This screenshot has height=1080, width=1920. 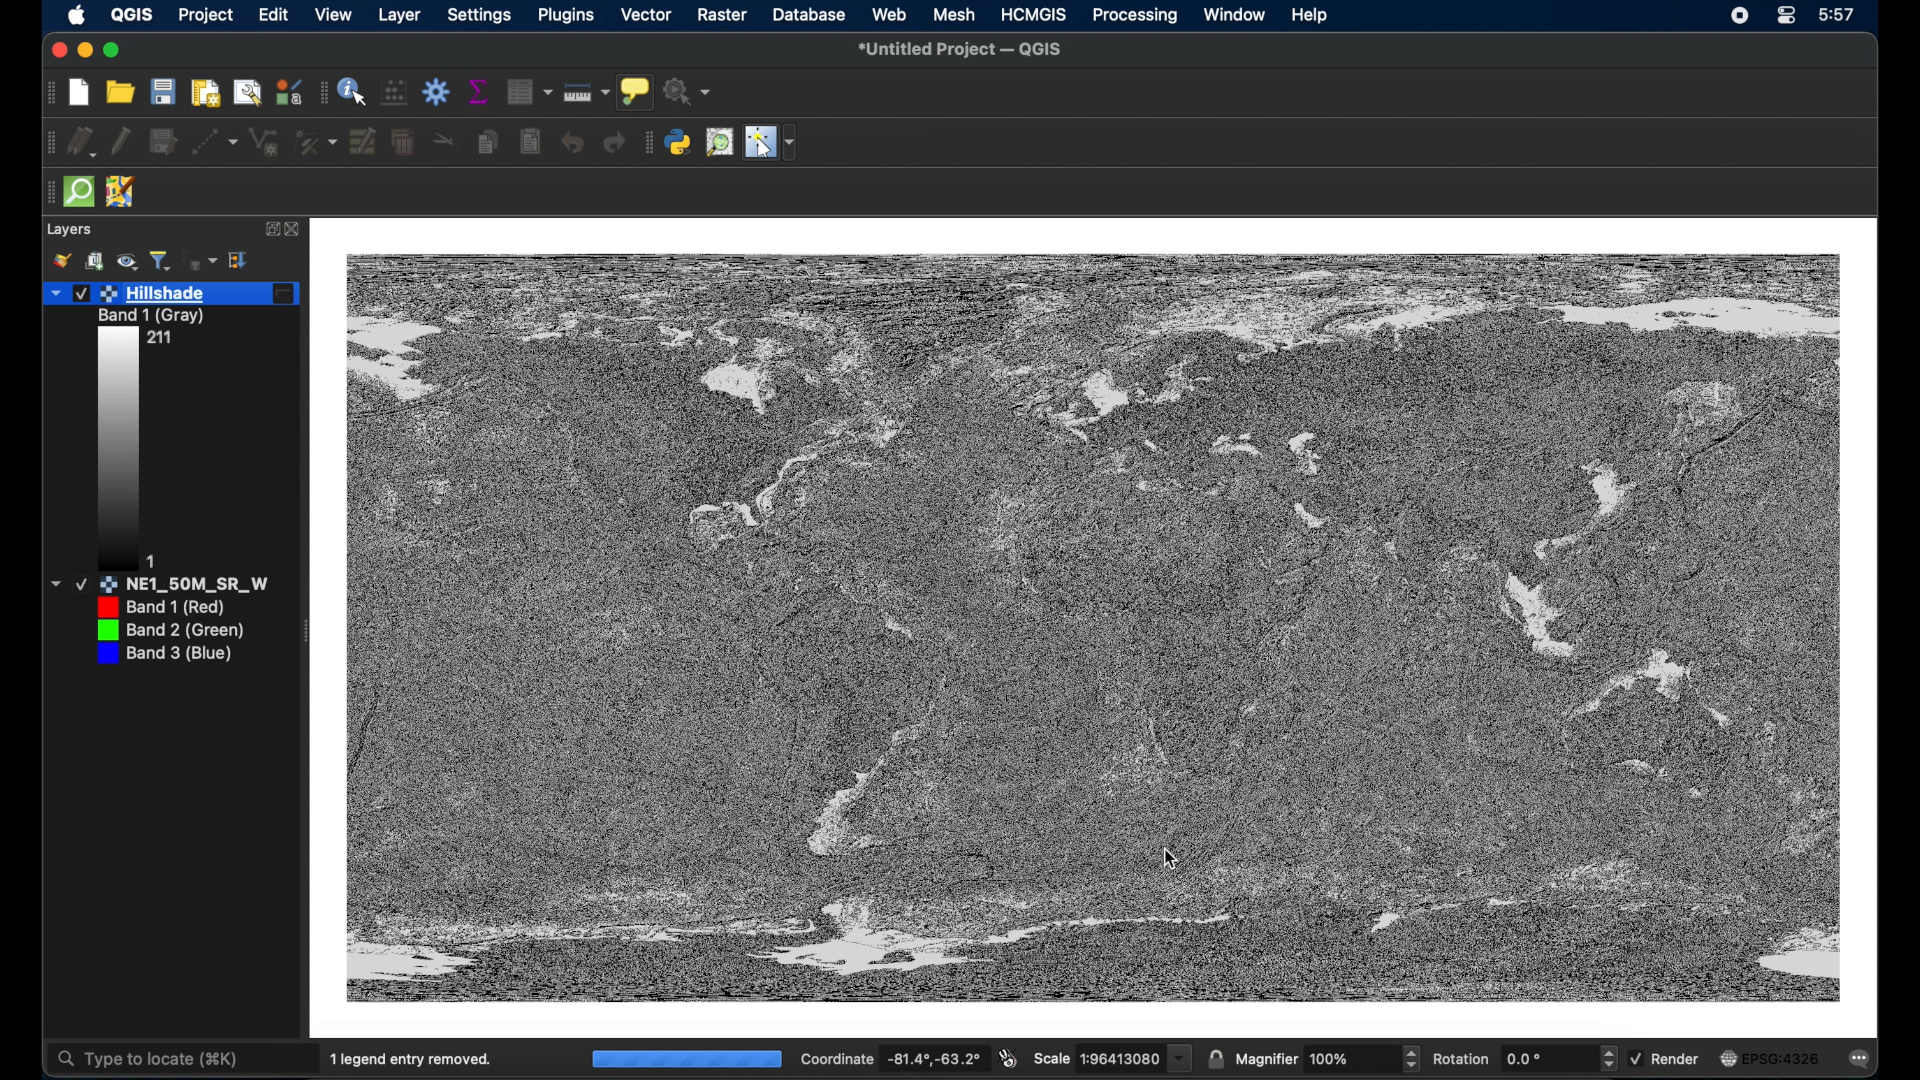 I want to click on open, so click(x=121, y=92).